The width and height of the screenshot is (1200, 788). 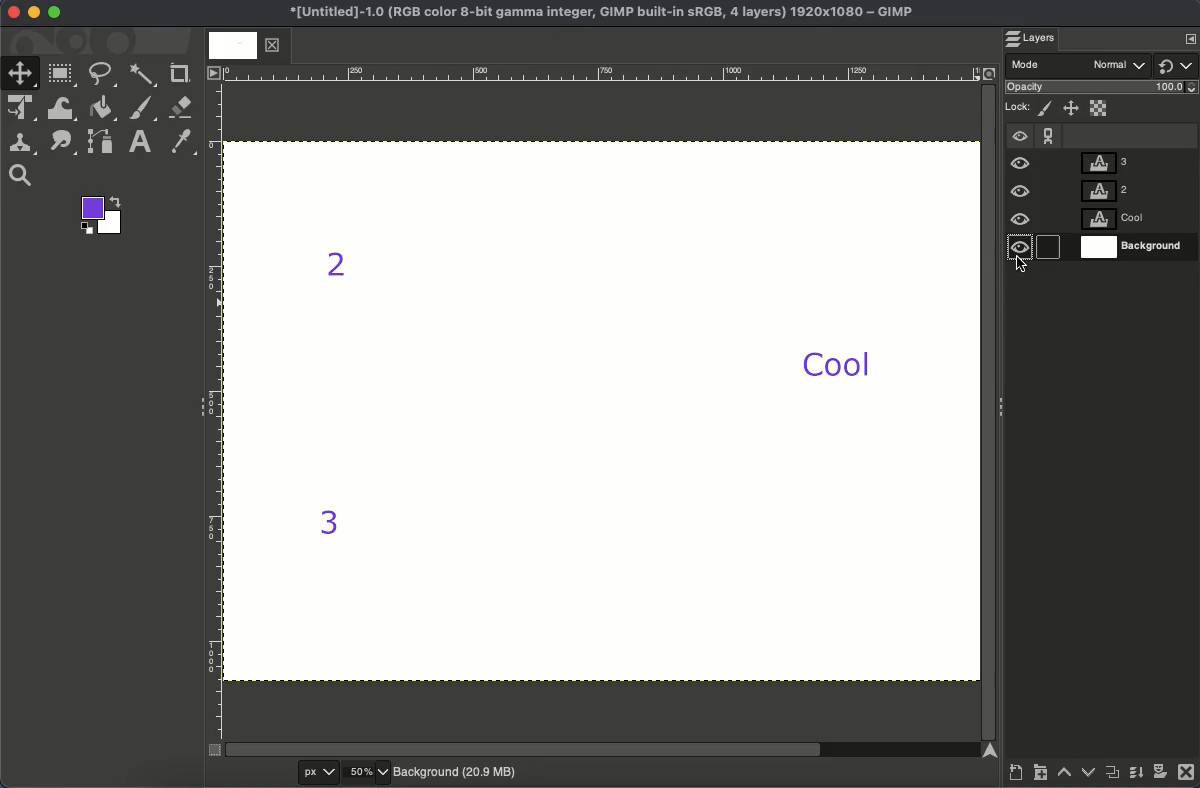 What do you see at coordinates (11, 13) in the screenshot?
I see `Close` at bounding box center [11, 13].